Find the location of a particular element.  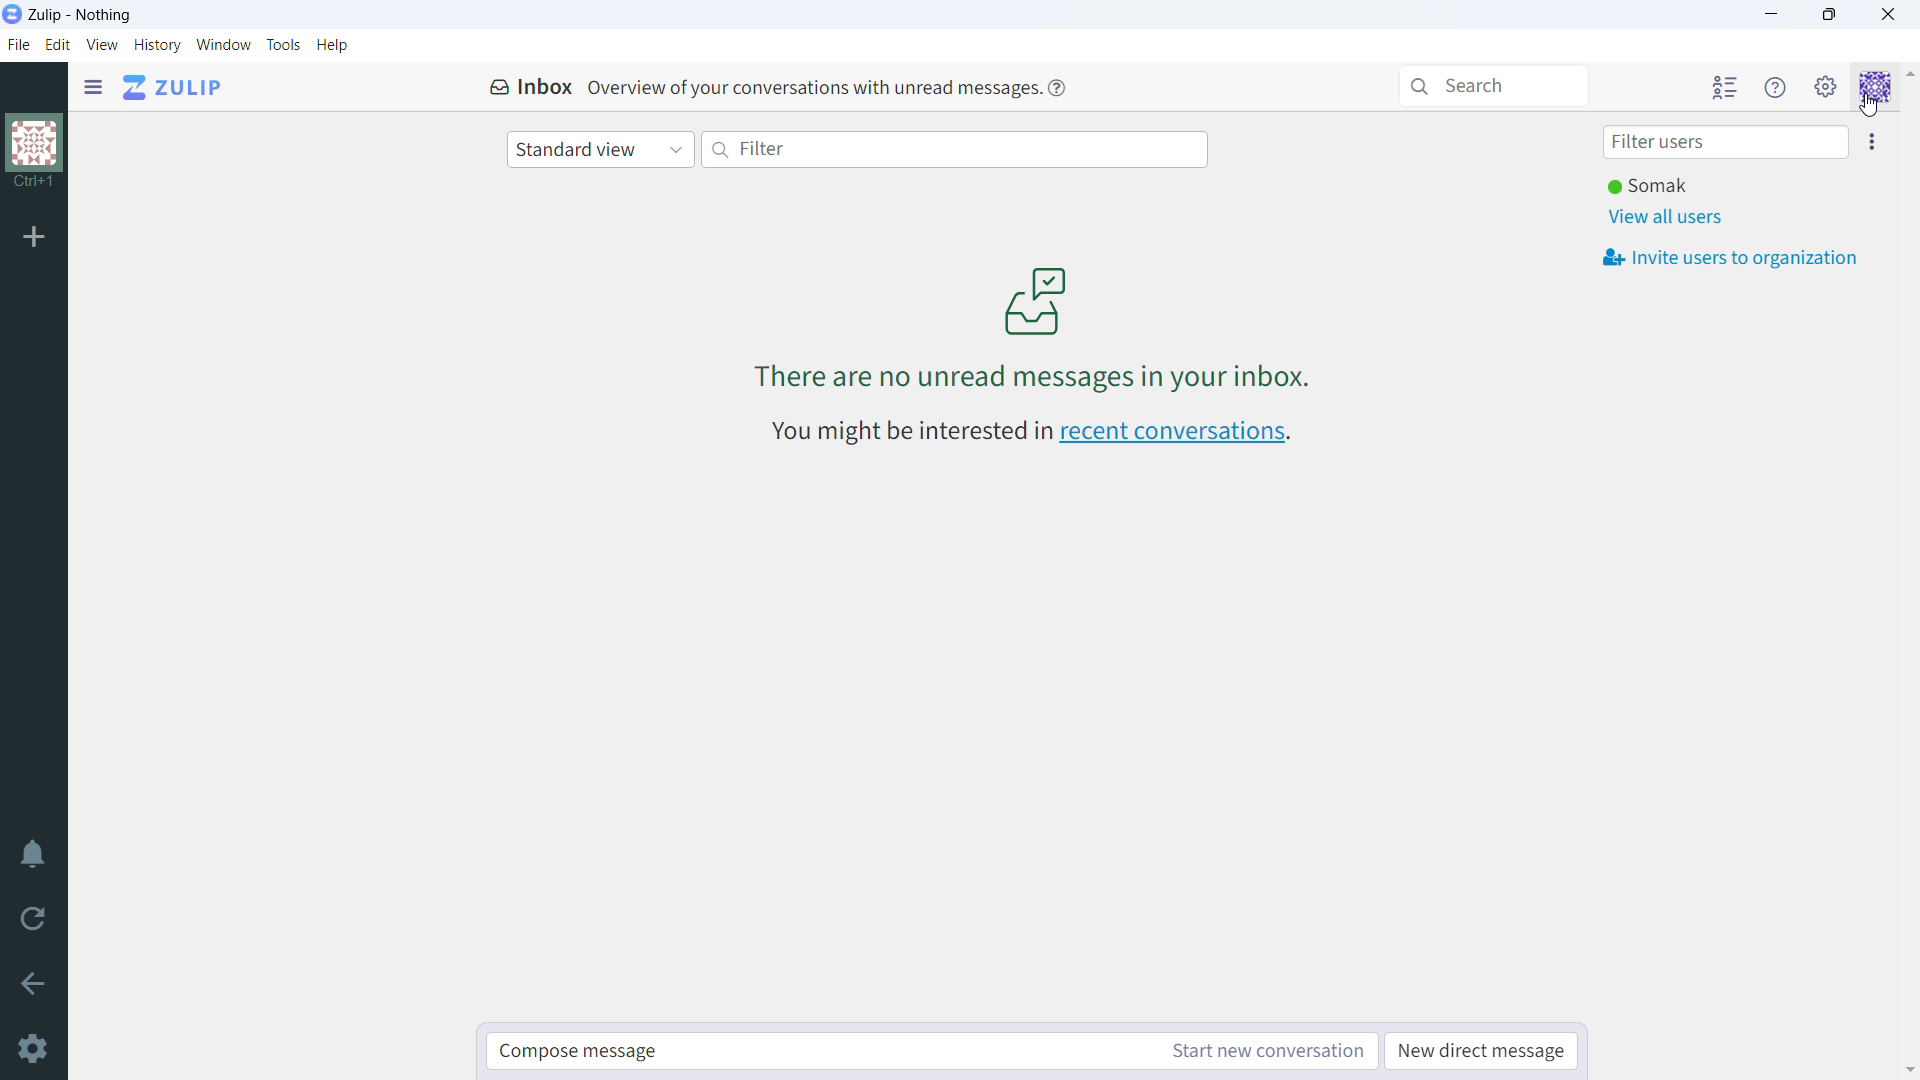

search is located at coordinates (1494, 86).